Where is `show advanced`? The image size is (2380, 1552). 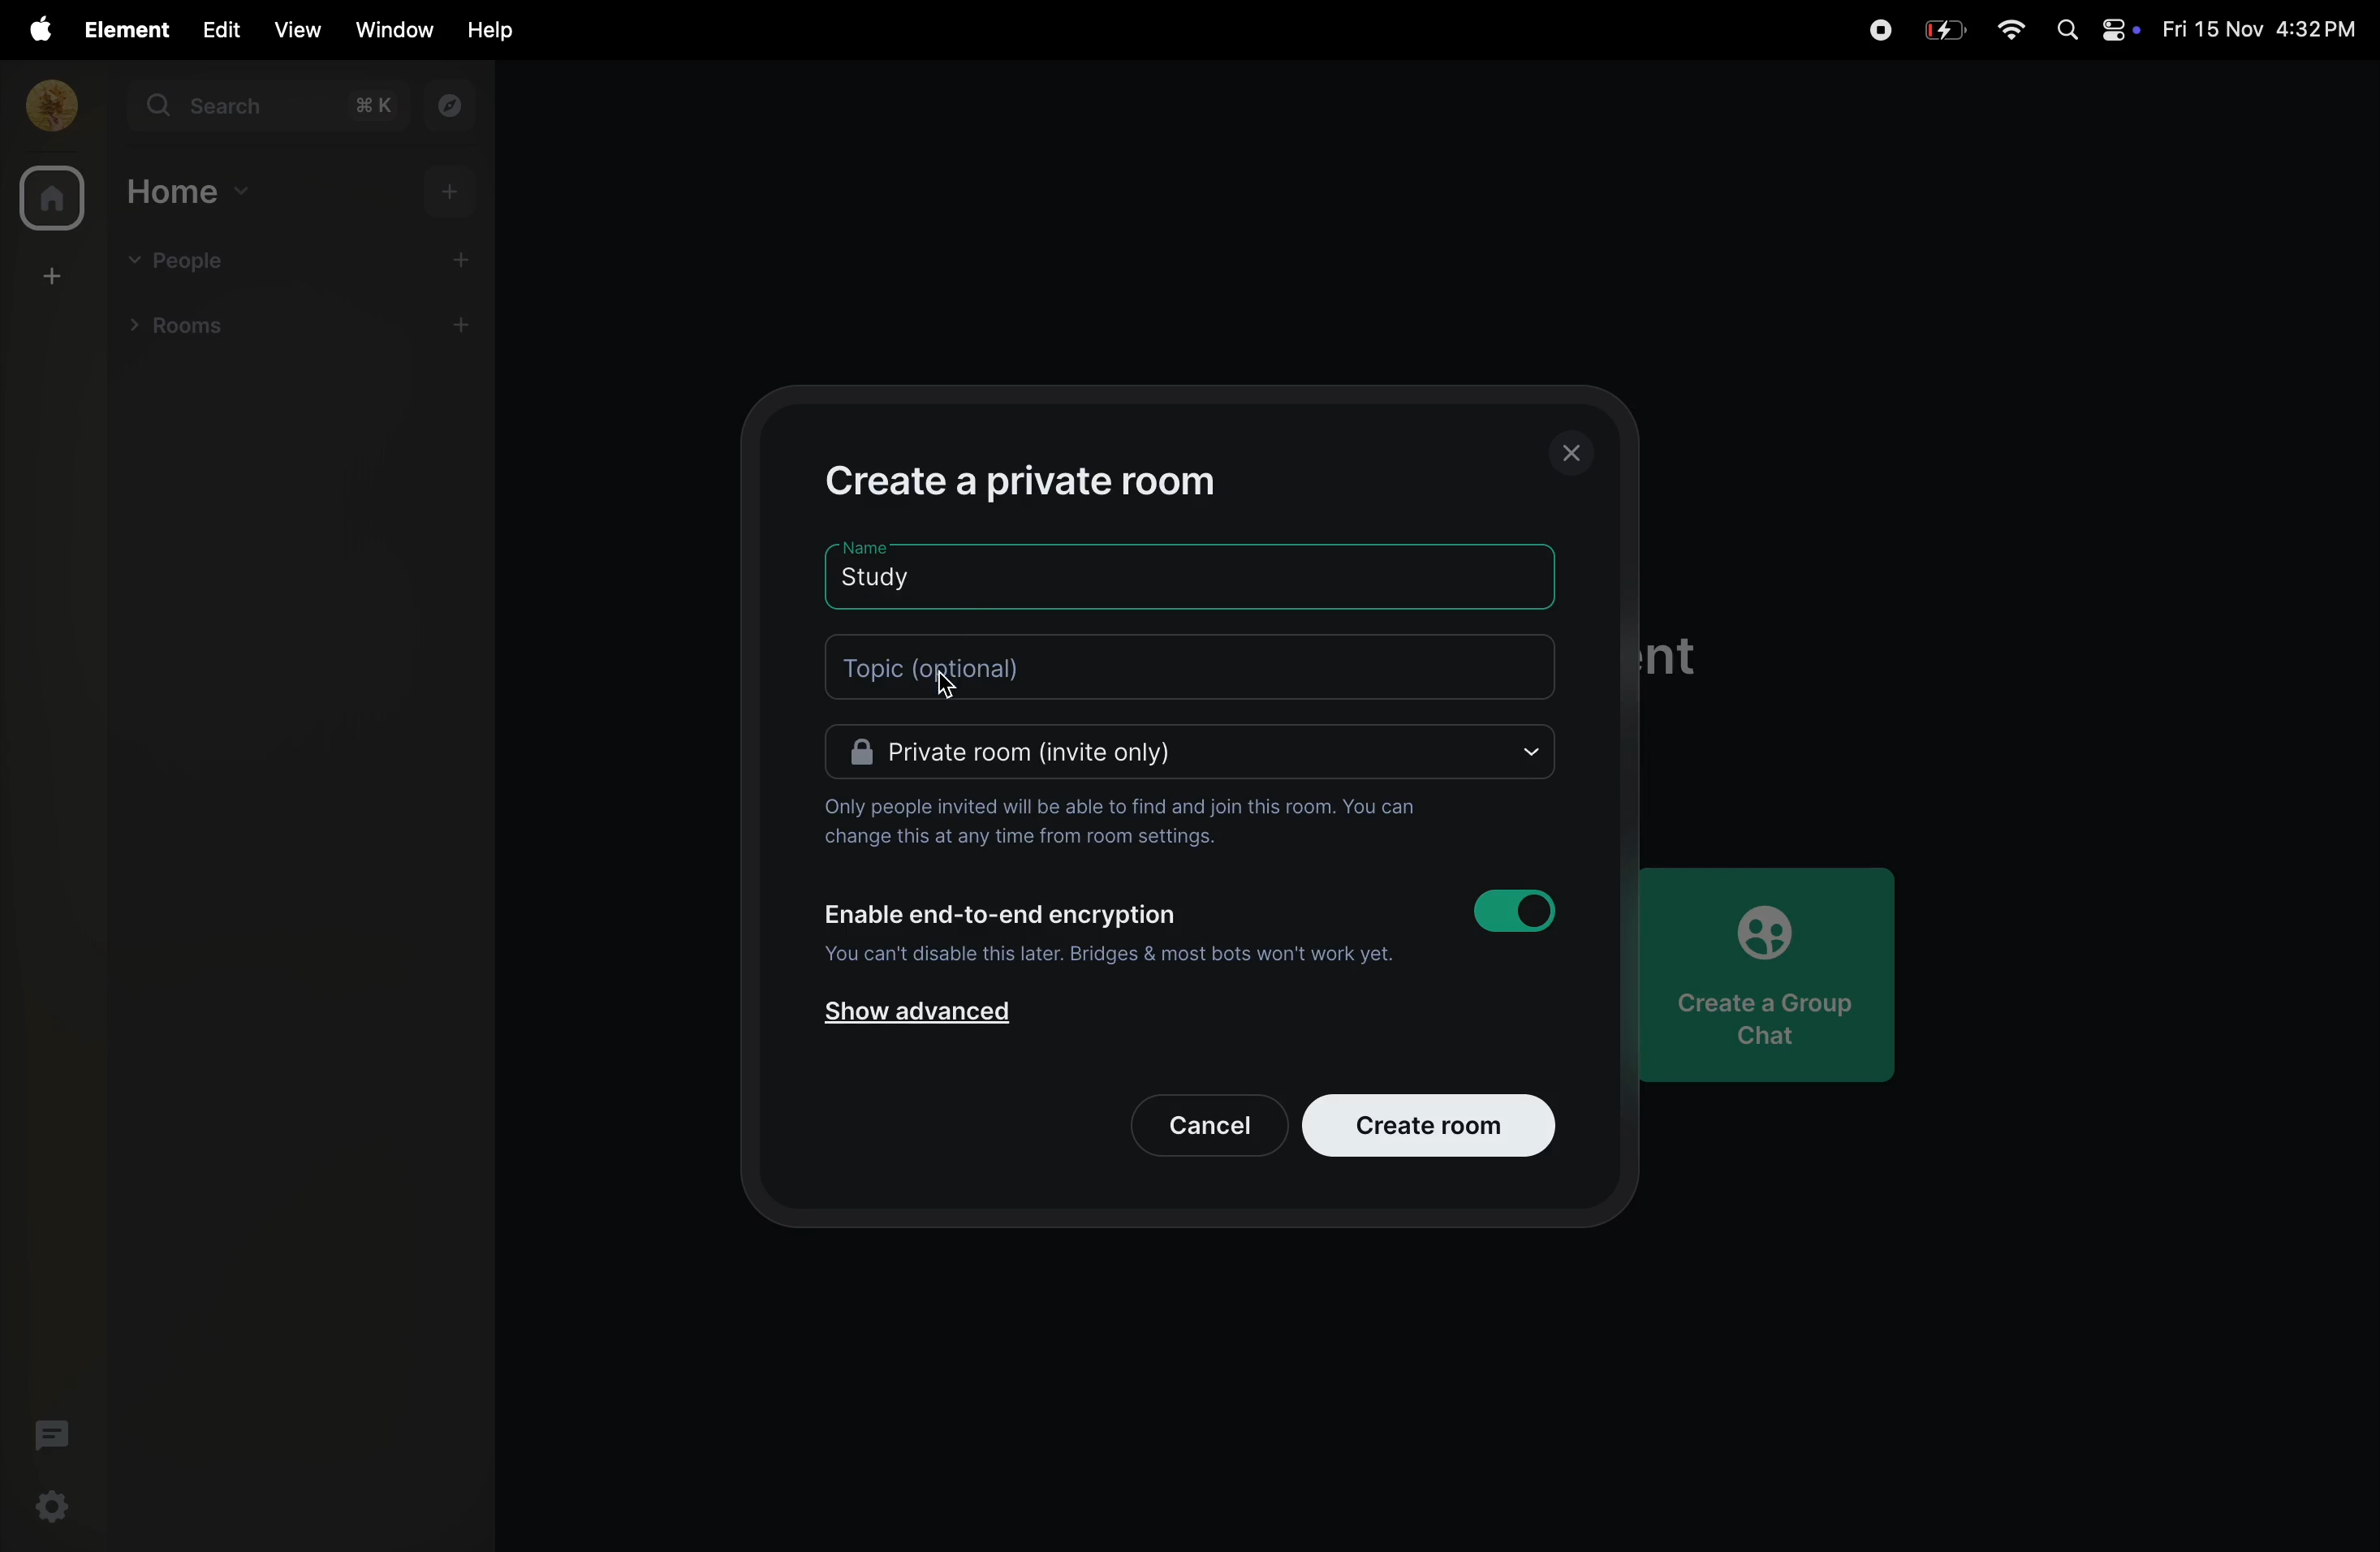 show advanced is located at coordinates (921, 1018).